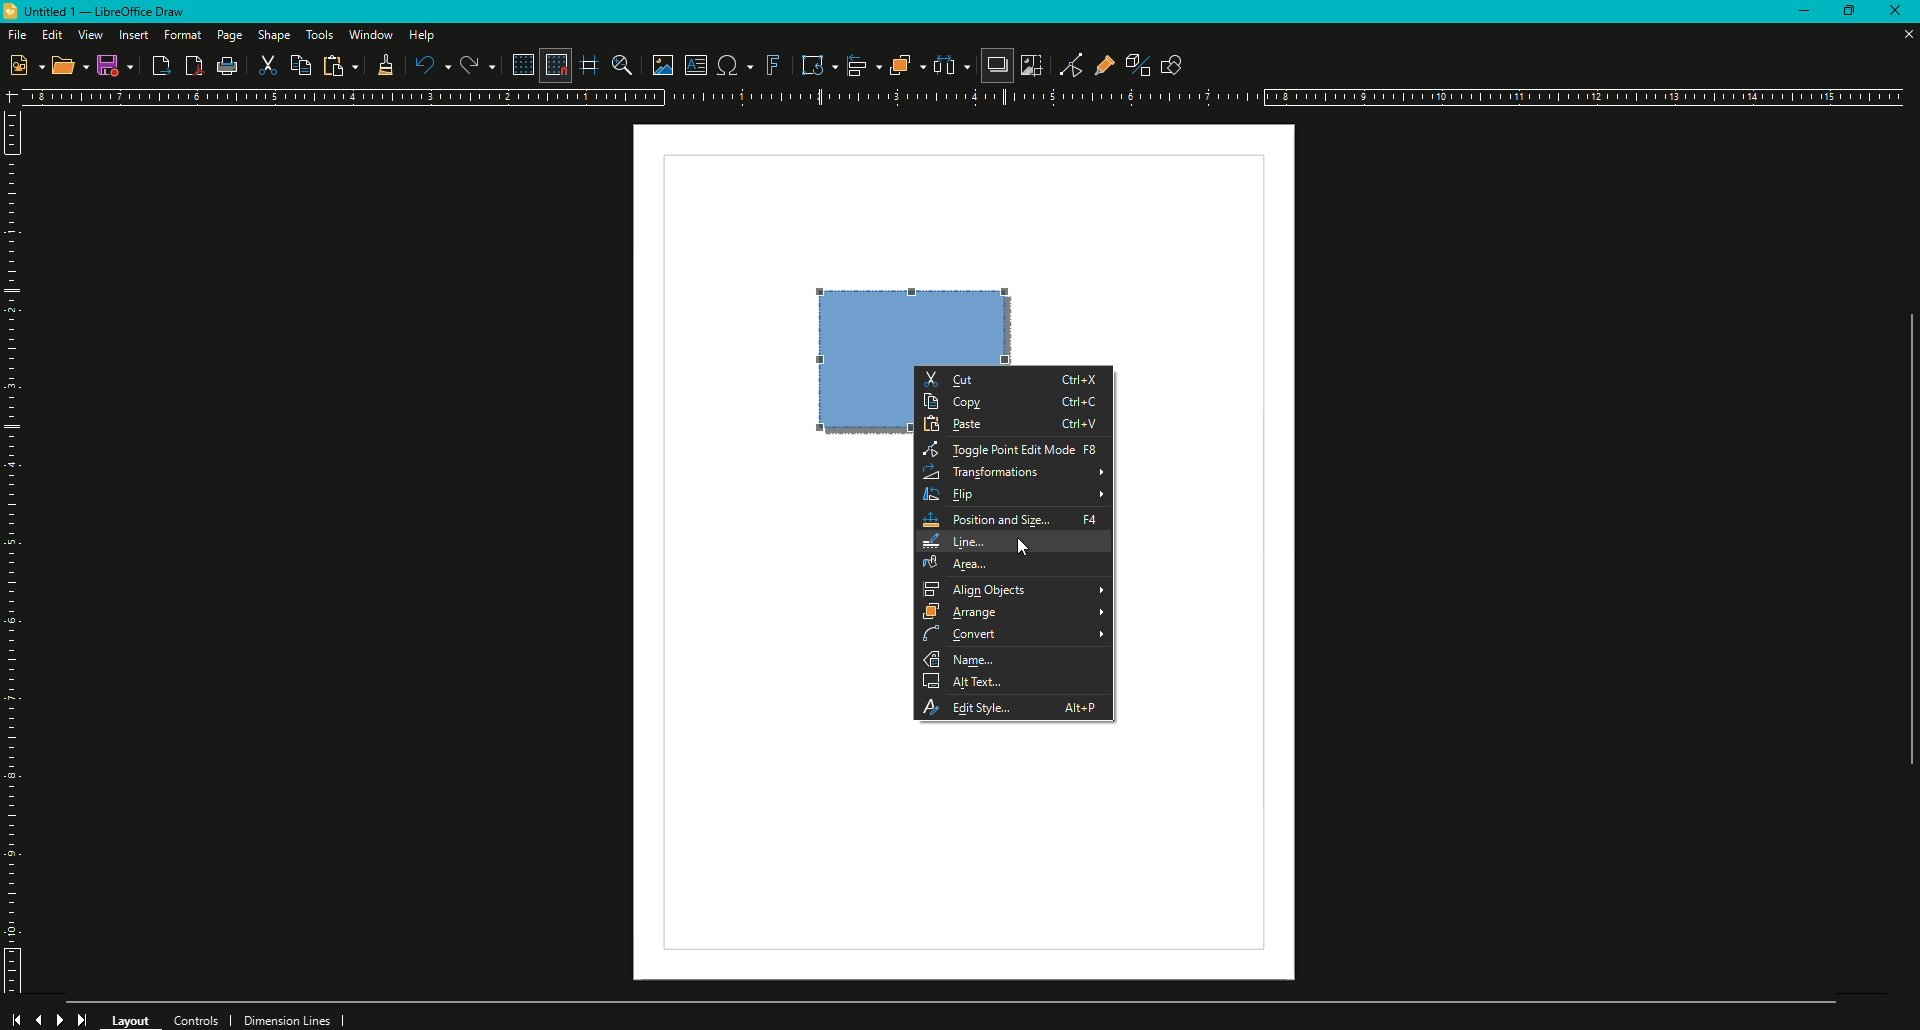 The height and width of the screenshot is (1030, 1920). Describe the element at coordinates (1016, 403) in the screenshot. I see `Copy` at that location.